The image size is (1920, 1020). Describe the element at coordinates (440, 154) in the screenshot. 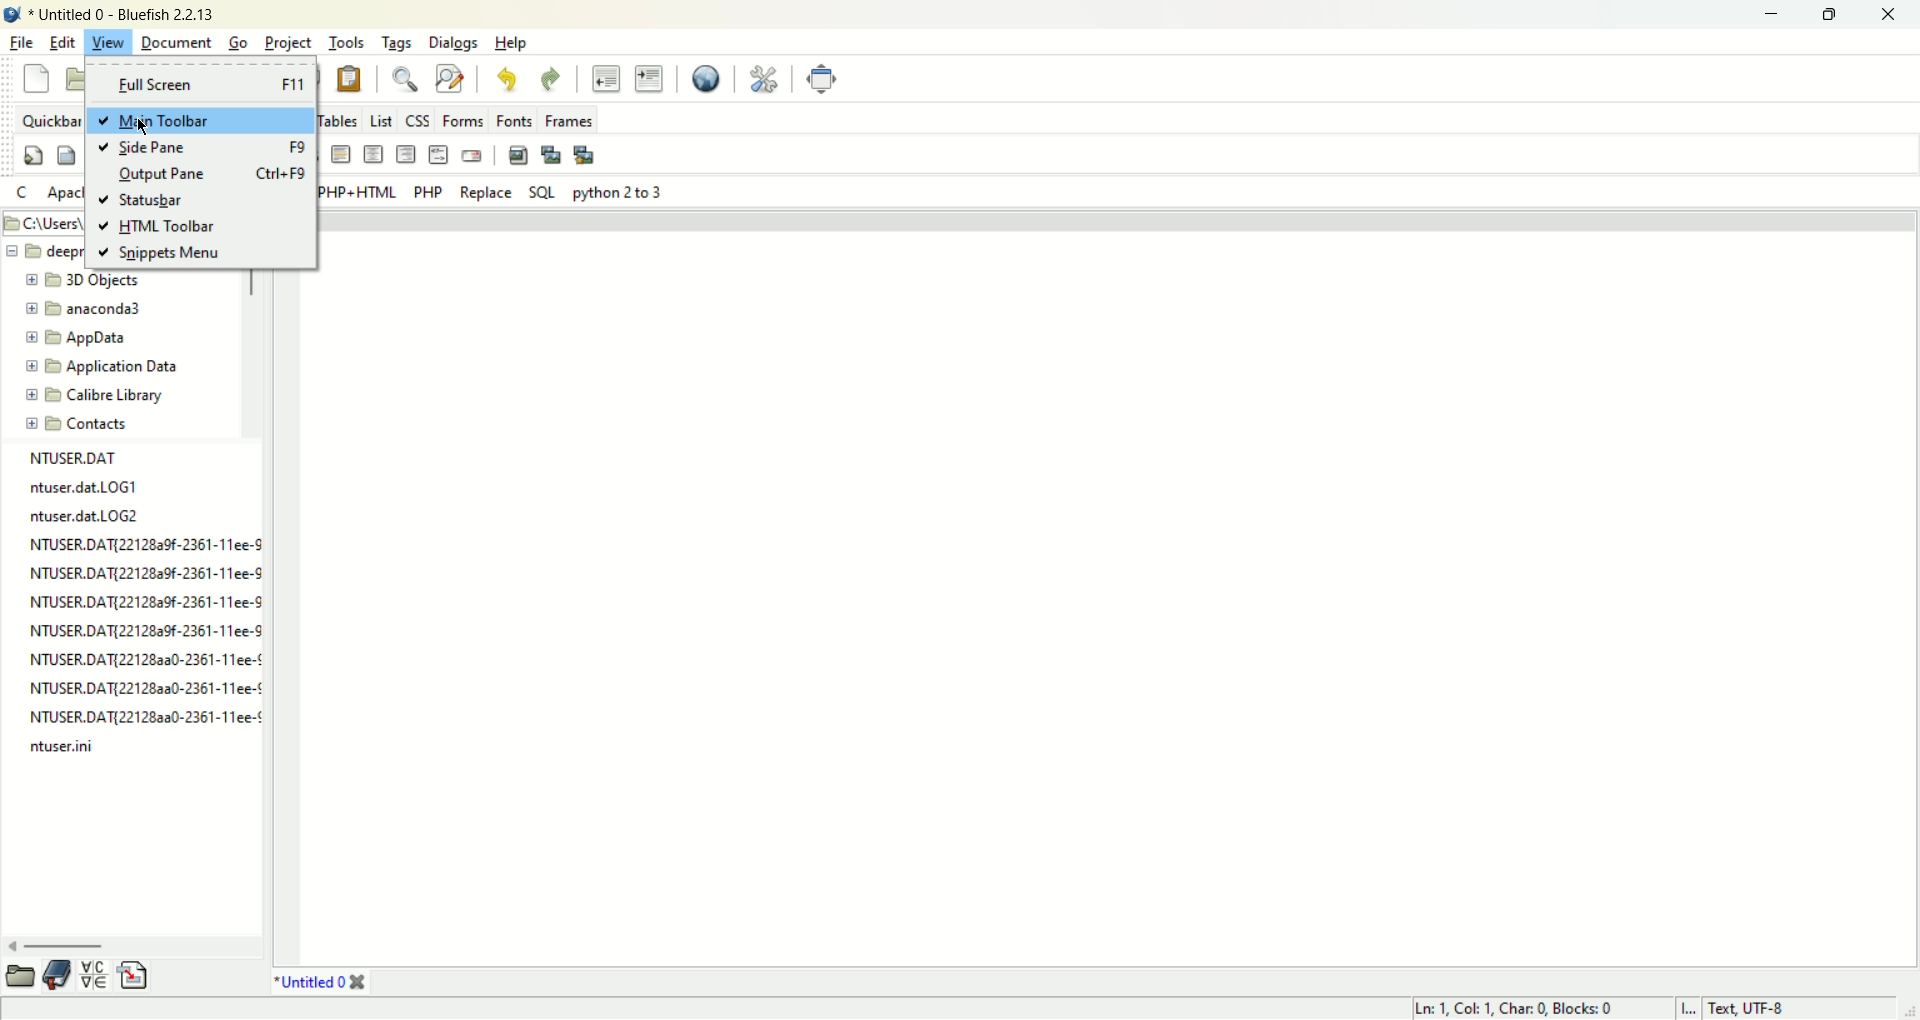

I see `HTML Comment` at that location.